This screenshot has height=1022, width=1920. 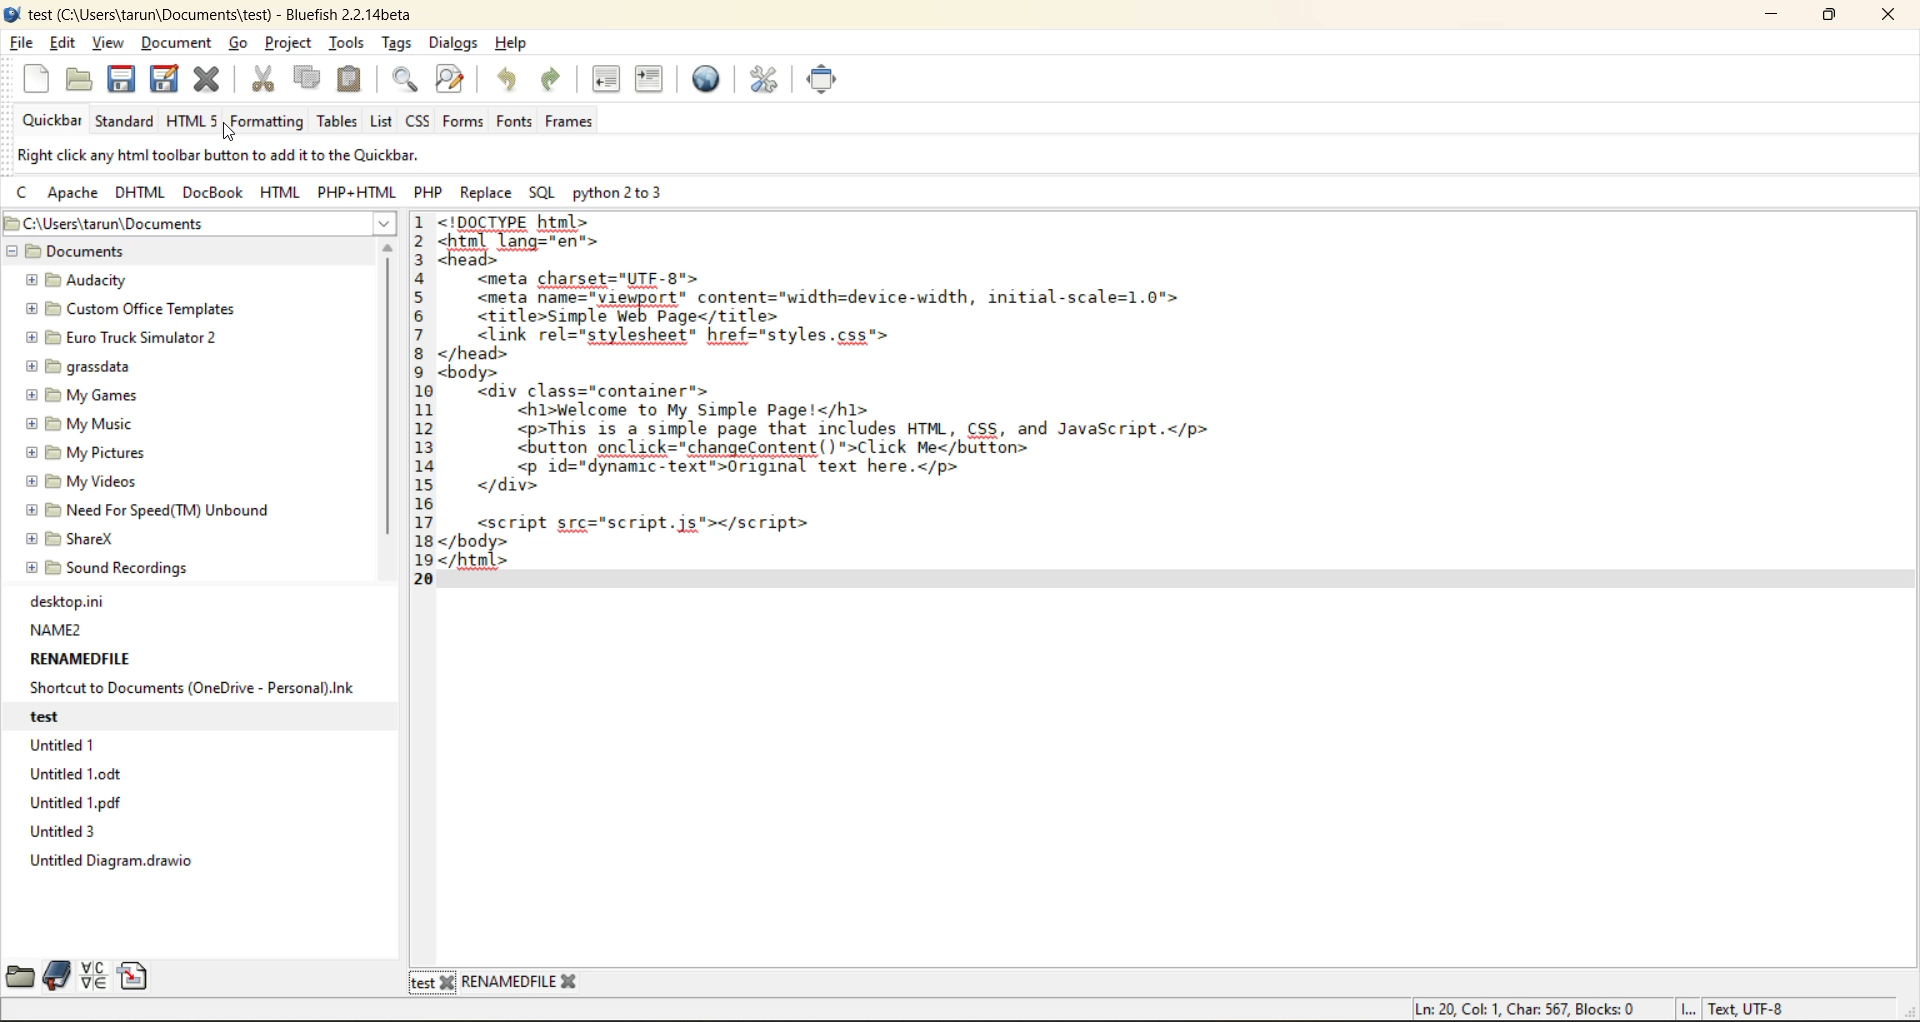 I want to click on standard, so click(x=126, y=121).